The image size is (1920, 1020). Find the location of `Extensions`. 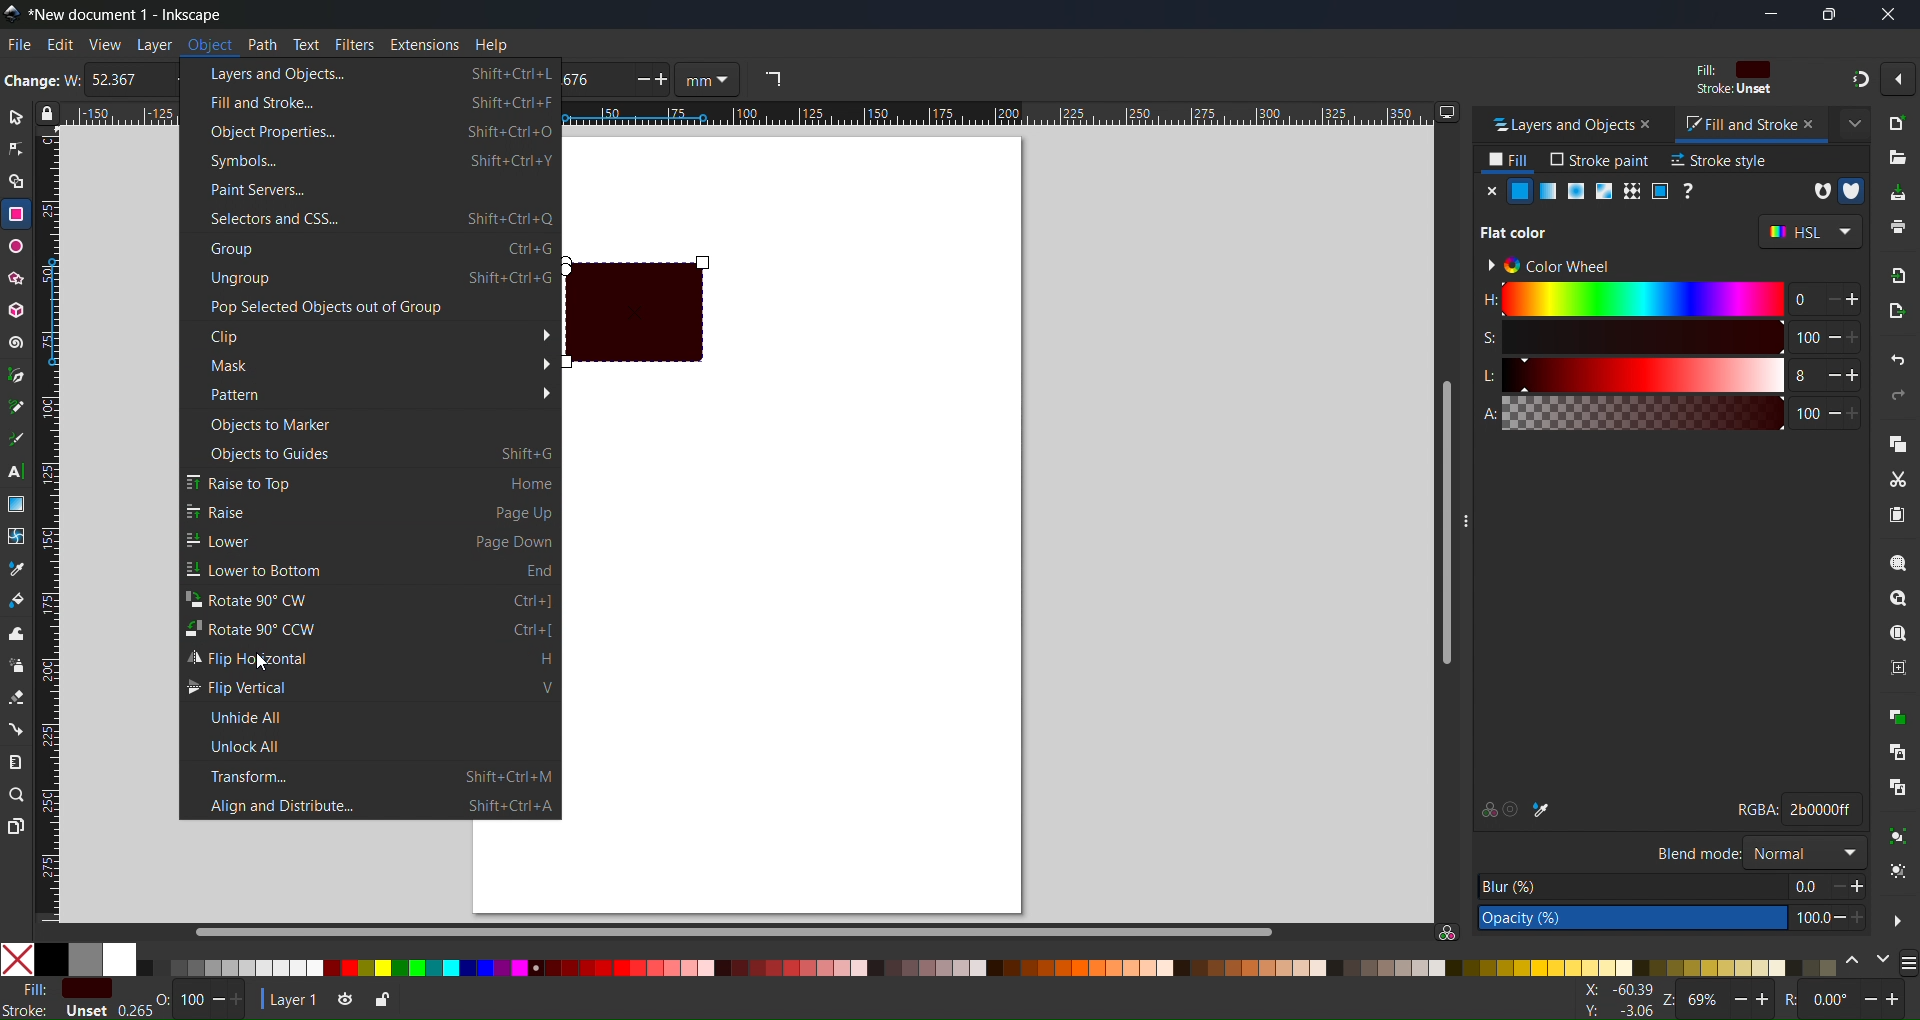

Extensions is located at coordinates (427, 44).